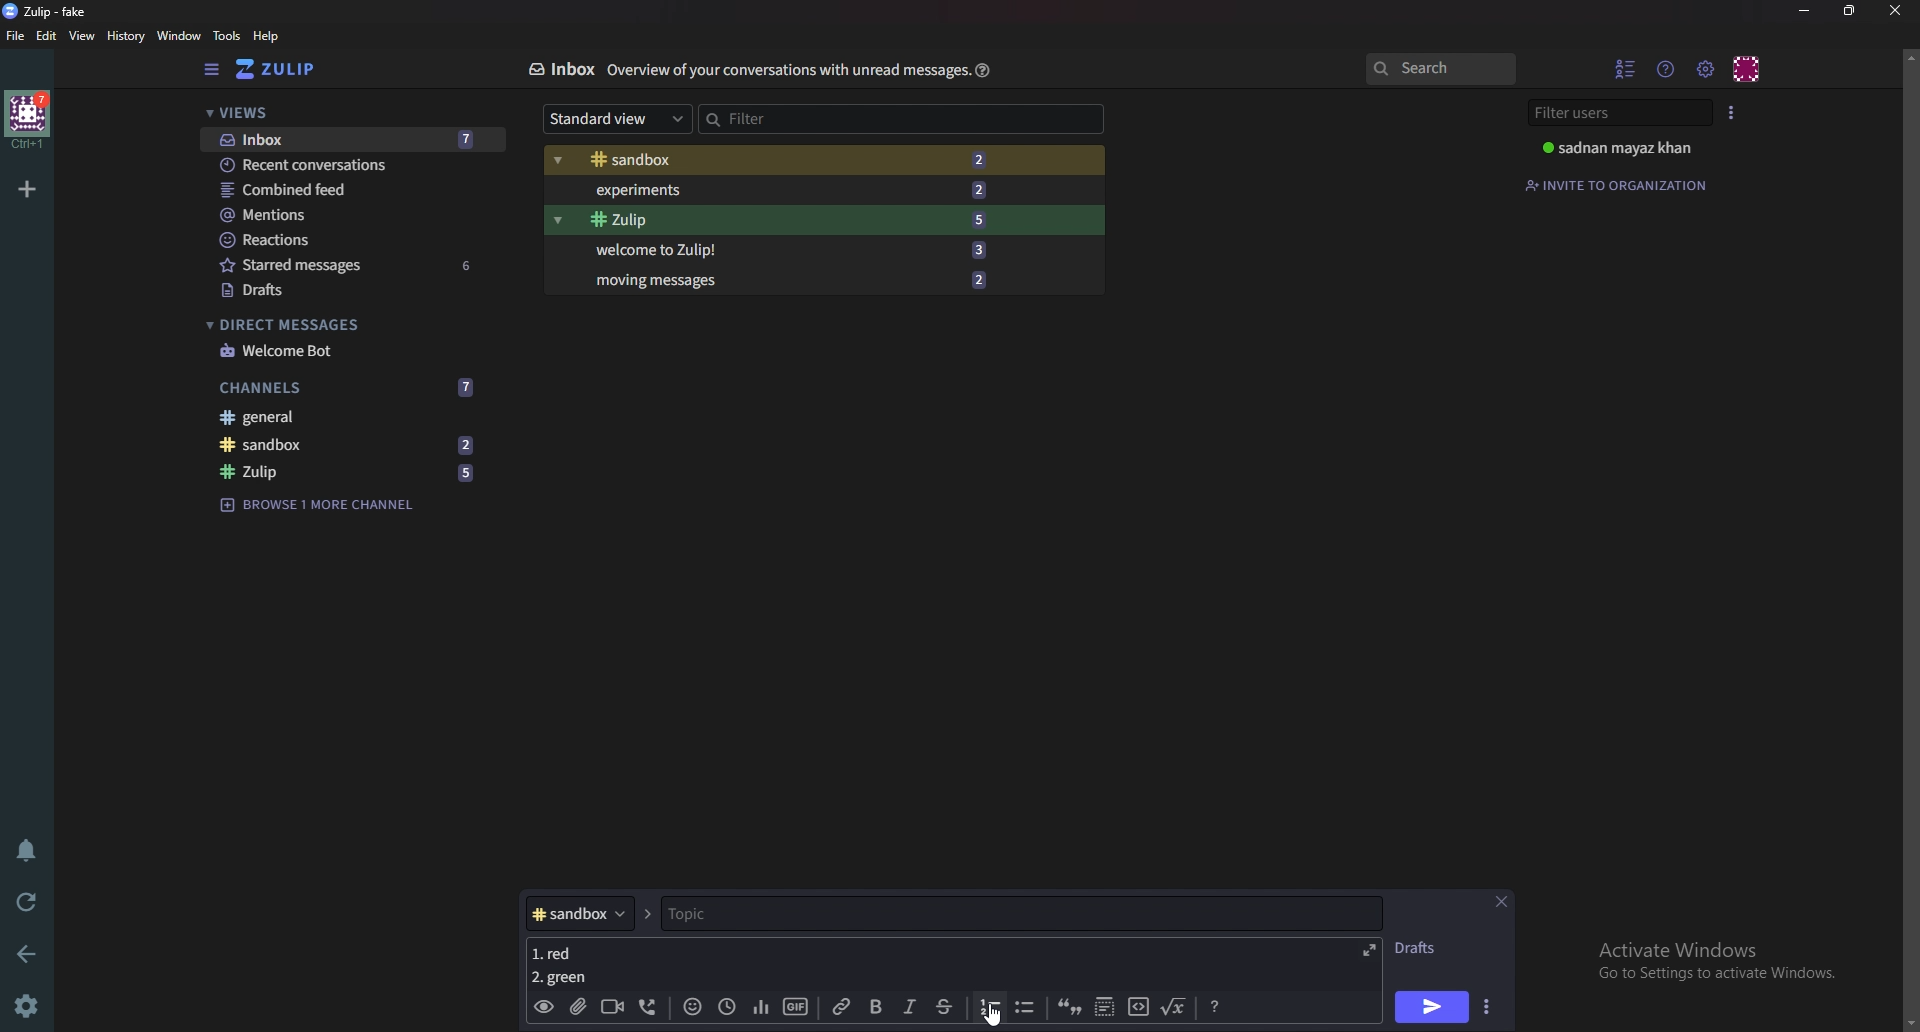 The height and width of the screenshot is (1032, 1920). What do you see at coordinates (176, 35) in the screenshot?
I see `Window` at bounding box center [176, 35].